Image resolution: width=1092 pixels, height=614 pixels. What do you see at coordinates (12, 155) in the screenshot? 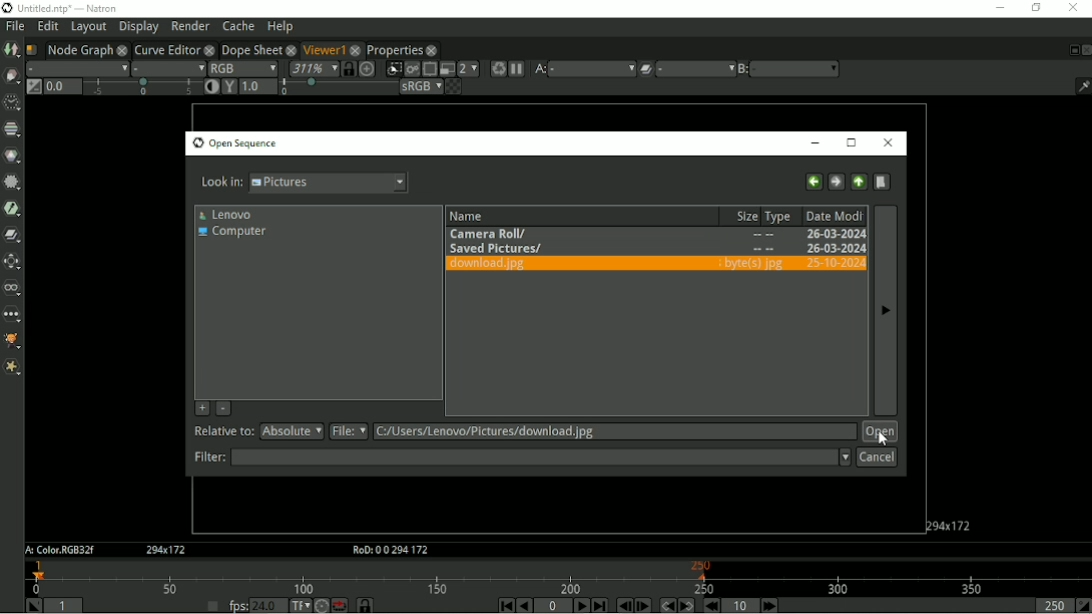
I see `Color` at bounding box center [12, 155].